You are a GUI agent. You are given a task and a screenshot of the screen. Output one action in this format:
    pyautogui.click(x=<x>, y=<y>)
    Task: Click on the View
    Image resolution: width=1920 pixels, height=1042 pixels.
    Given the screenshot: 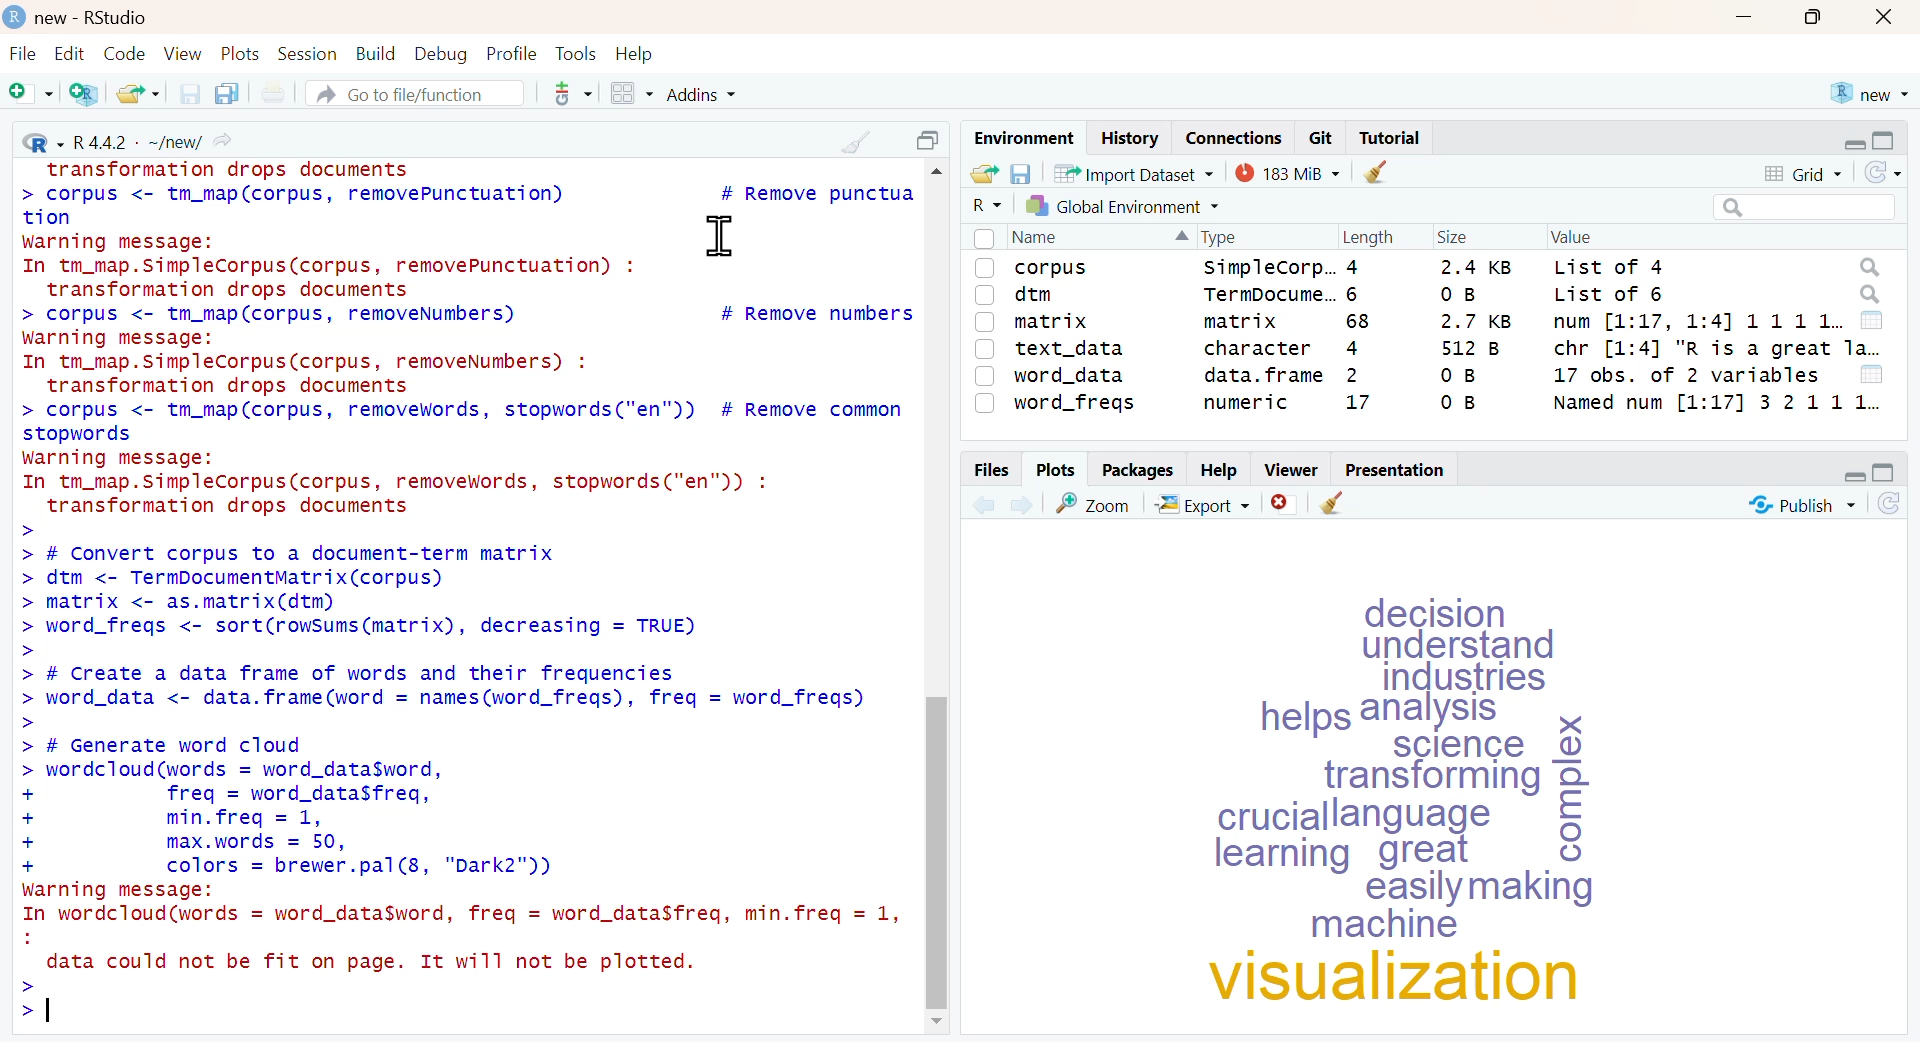 What is the action you would take?
    pyautogui.click(x=186, y=54)
    